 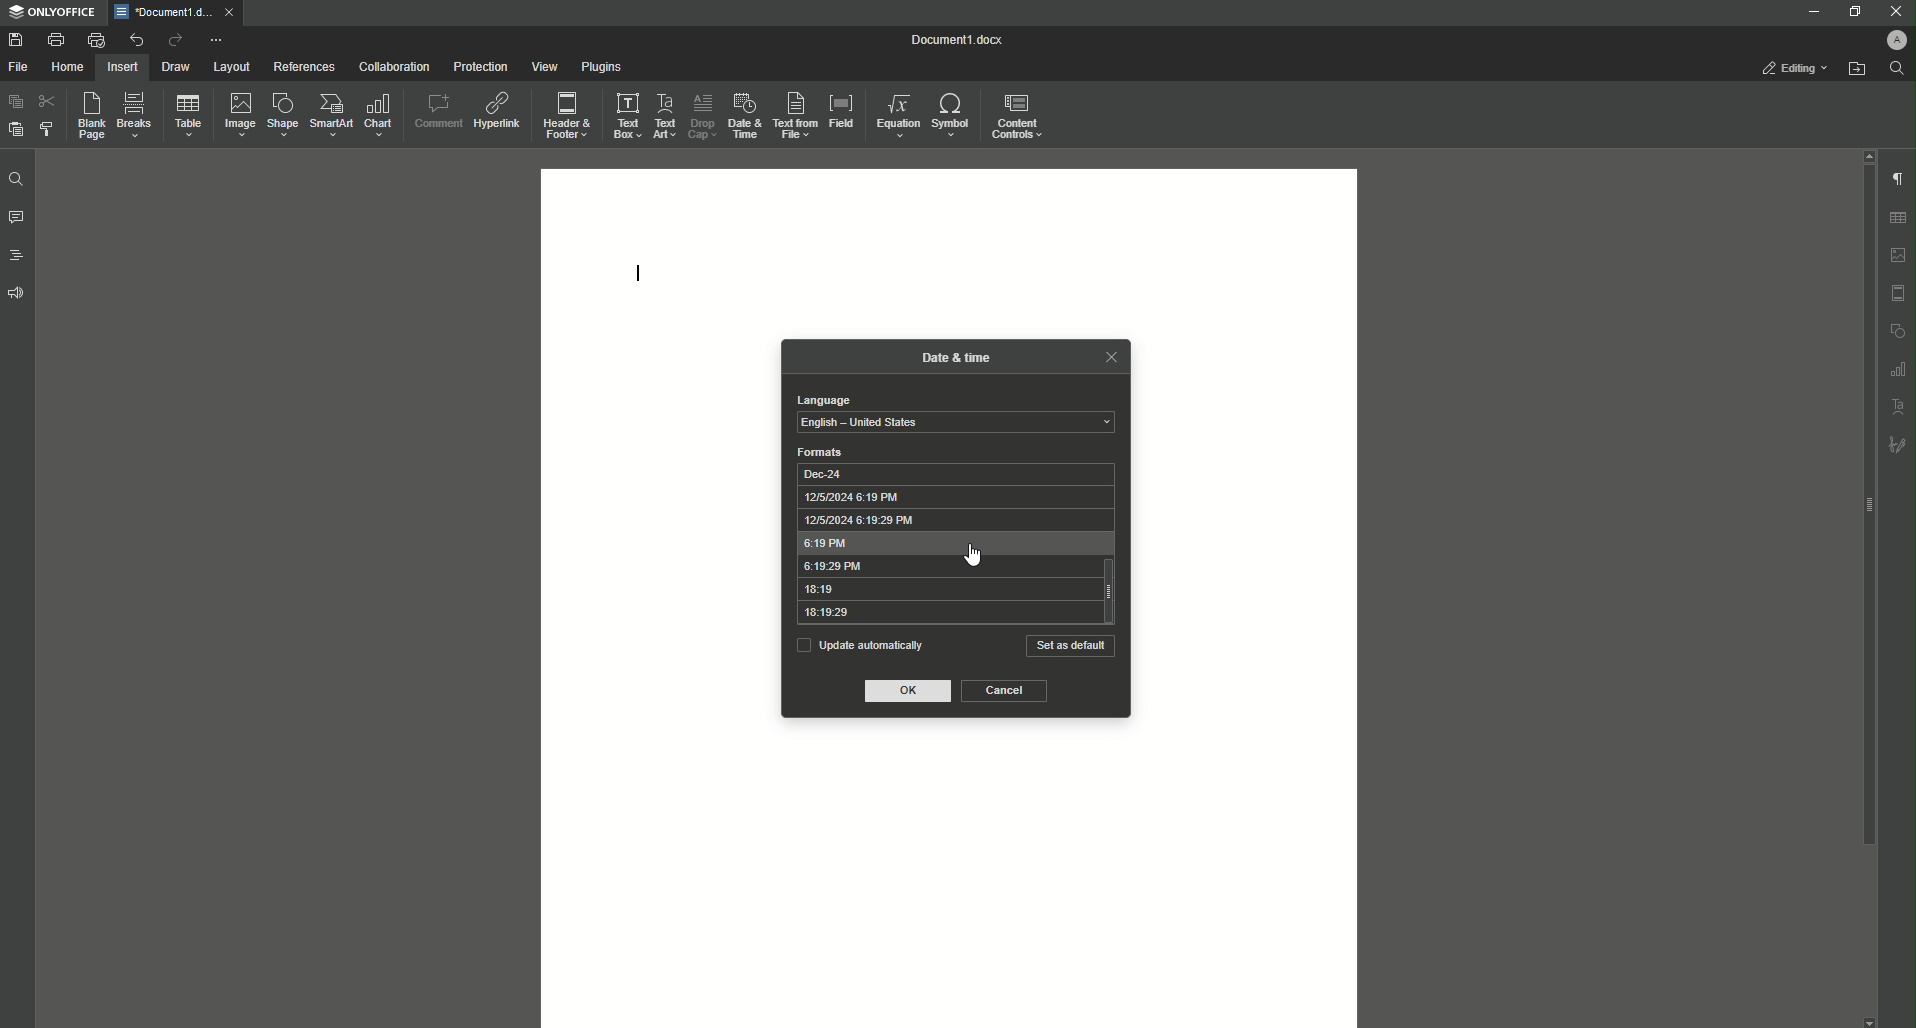 What do you see at coordinates (176, 66) in the screenshot?
I see `Draw` at bounding box center [176, 66].